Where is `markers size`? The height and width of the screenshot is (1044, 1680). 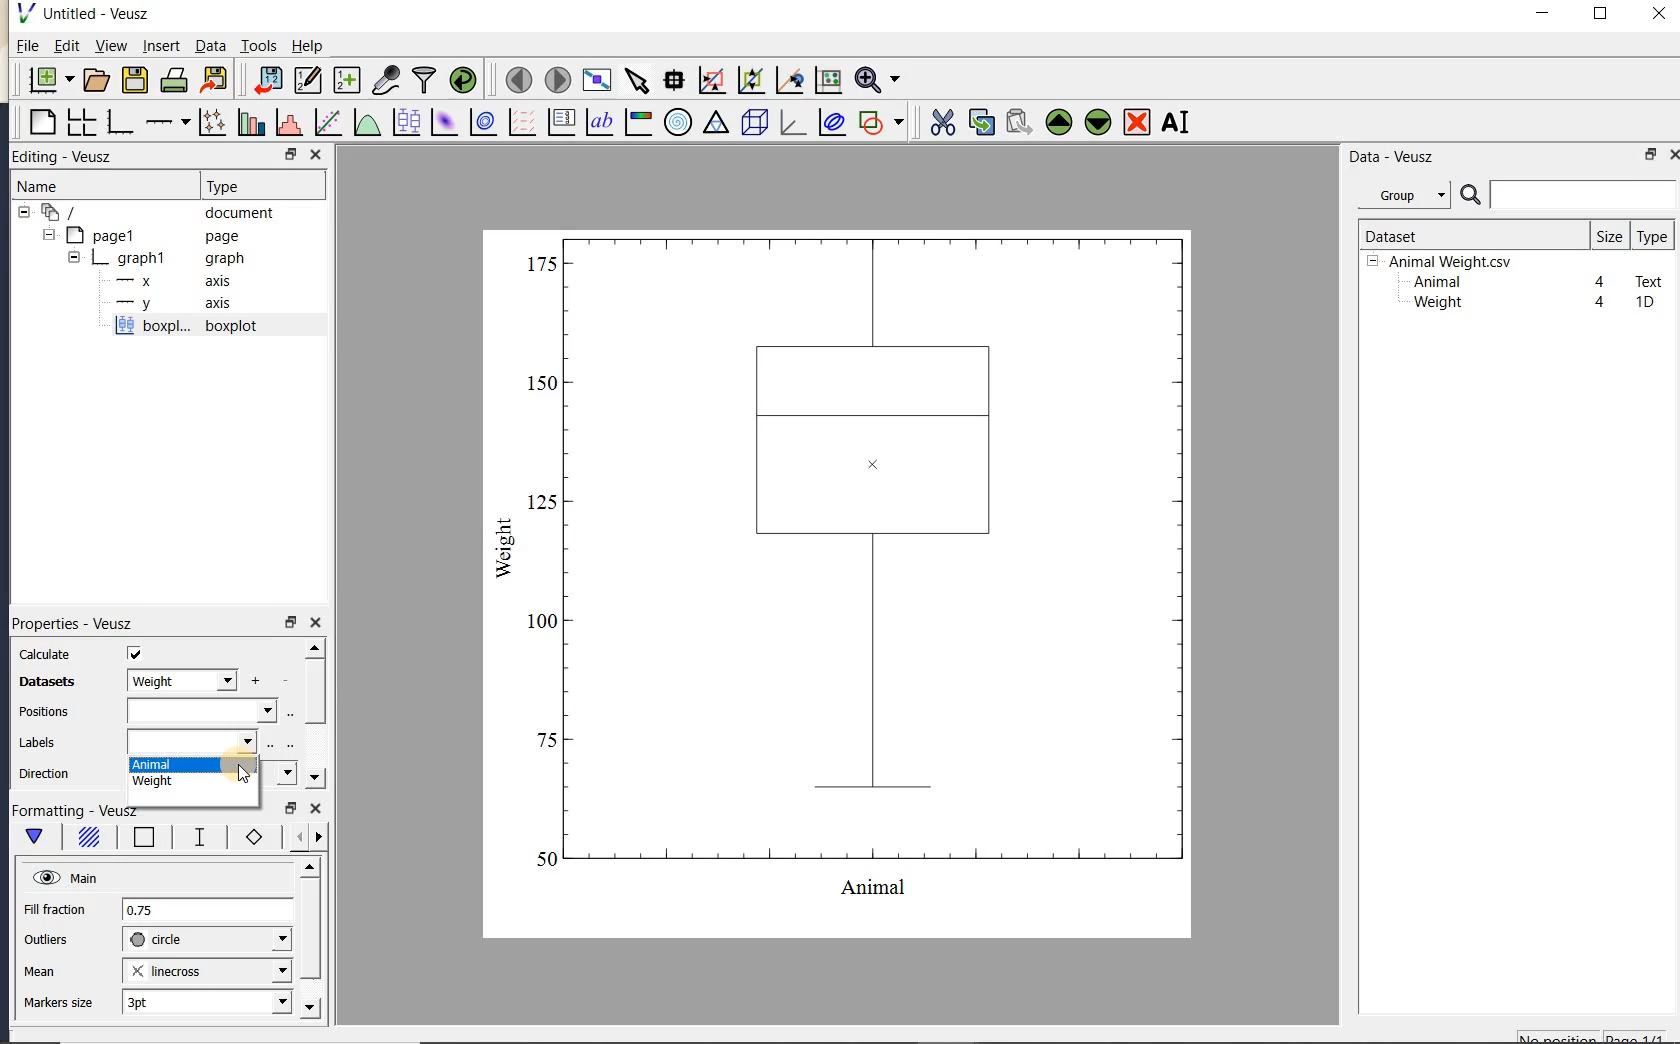 markers size is located at coordinates (61, 1003).